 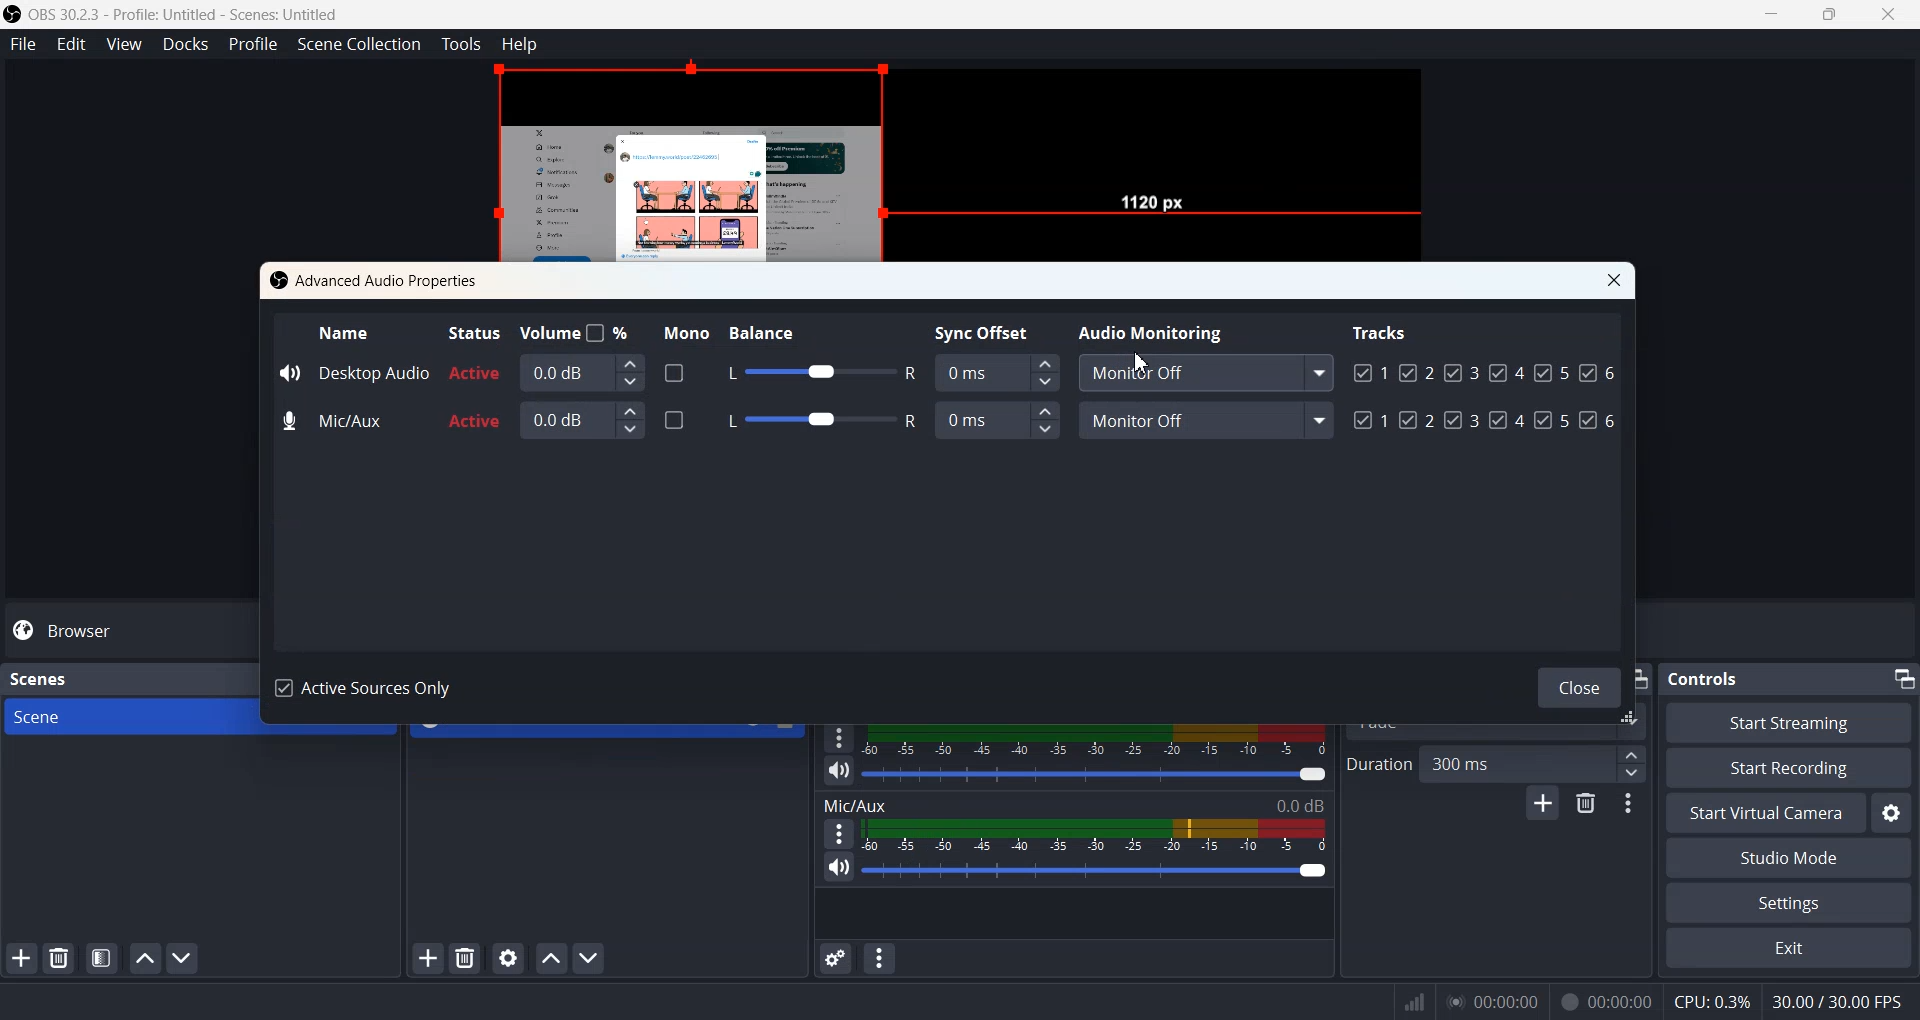 What do you see at coordinates (1382, 331) in the screenshot?
I see `Tracks` at bounding box center [1382, 331].